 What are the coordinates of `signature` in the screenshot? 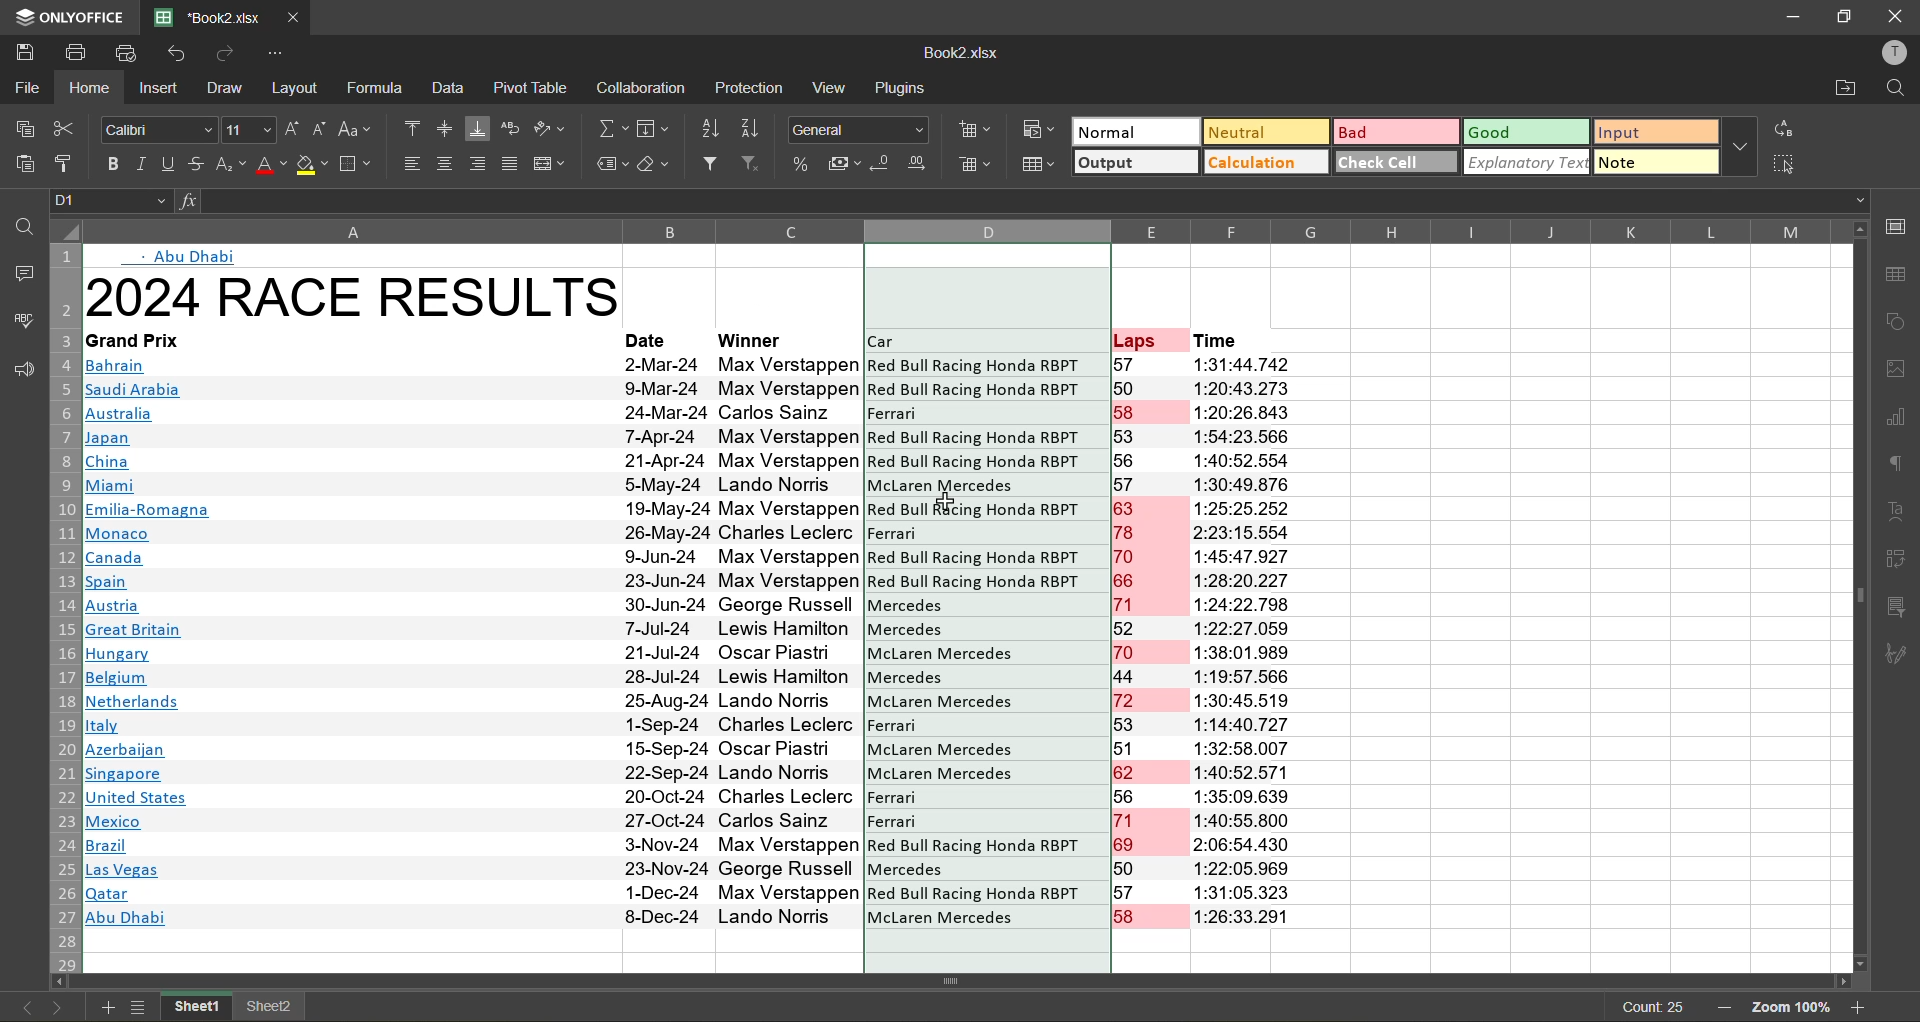 It's located at (1901, 655).